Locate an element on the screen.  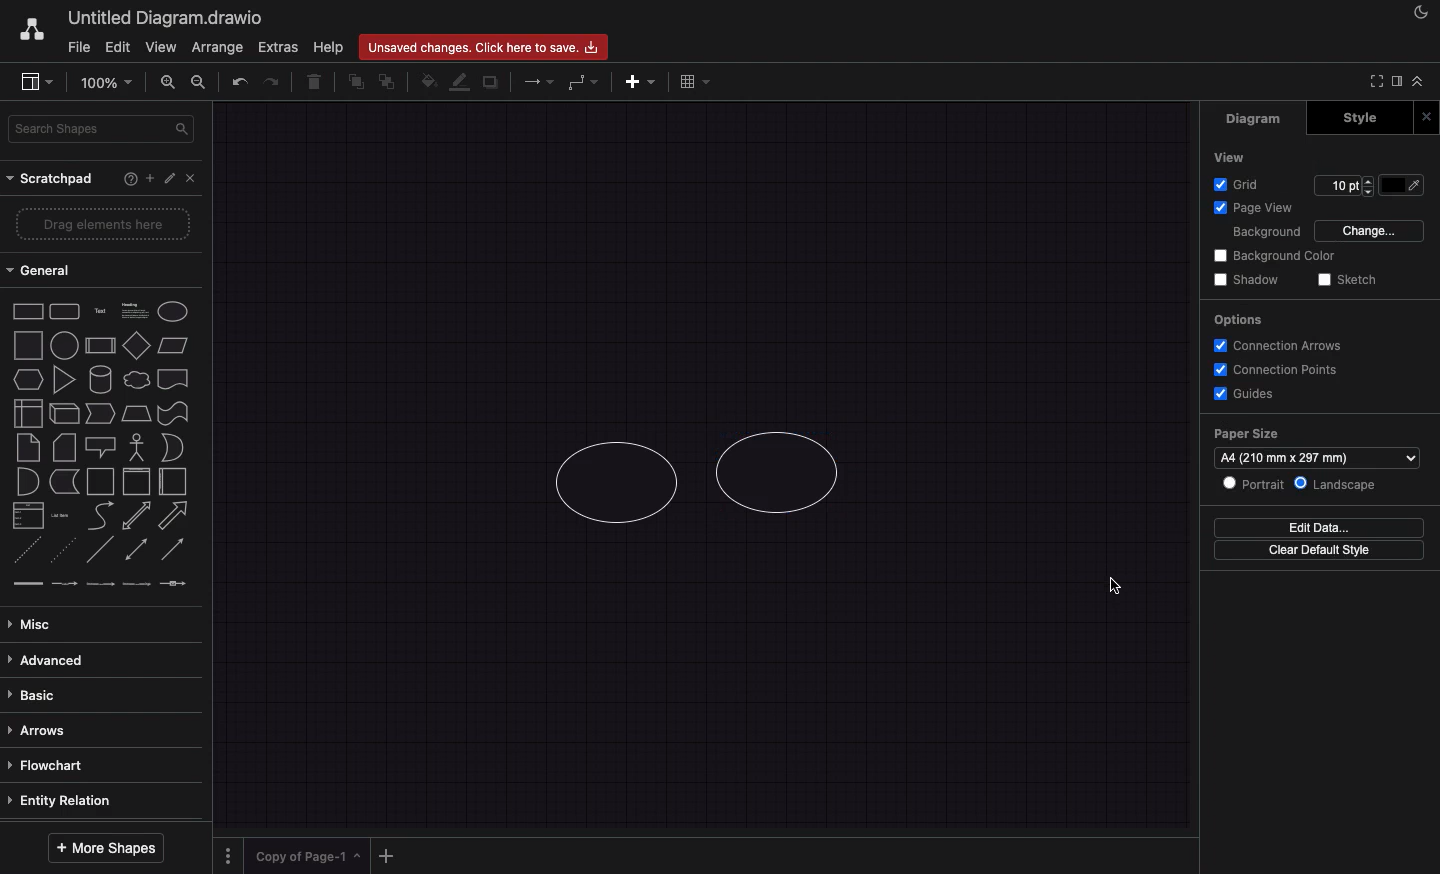
file is located at coordinates (78, 47).